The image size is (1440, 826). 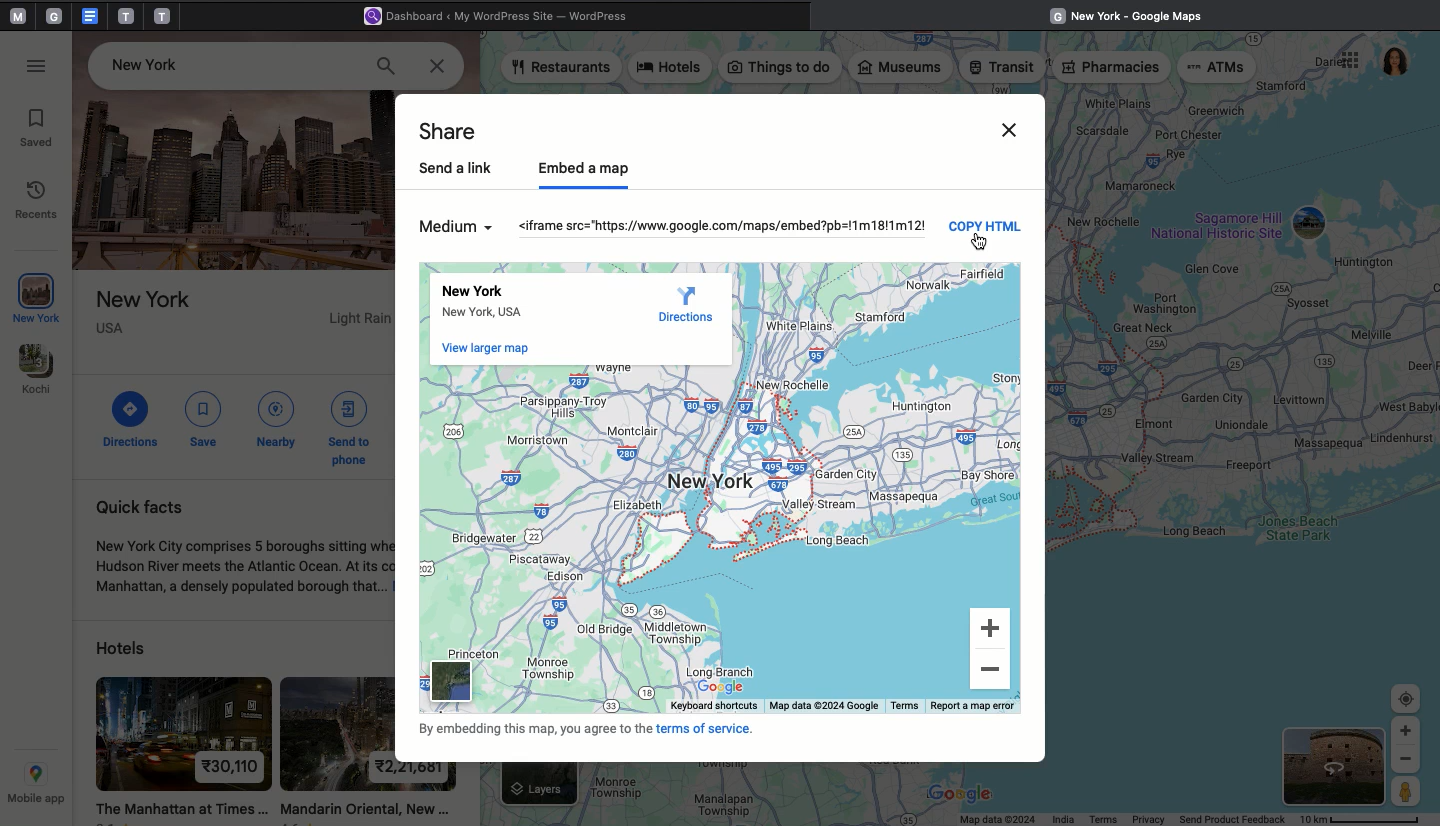 What do you see at coordinates (126, 16) in the screenshot?
I see `tab` at bounding box center [126, 16].